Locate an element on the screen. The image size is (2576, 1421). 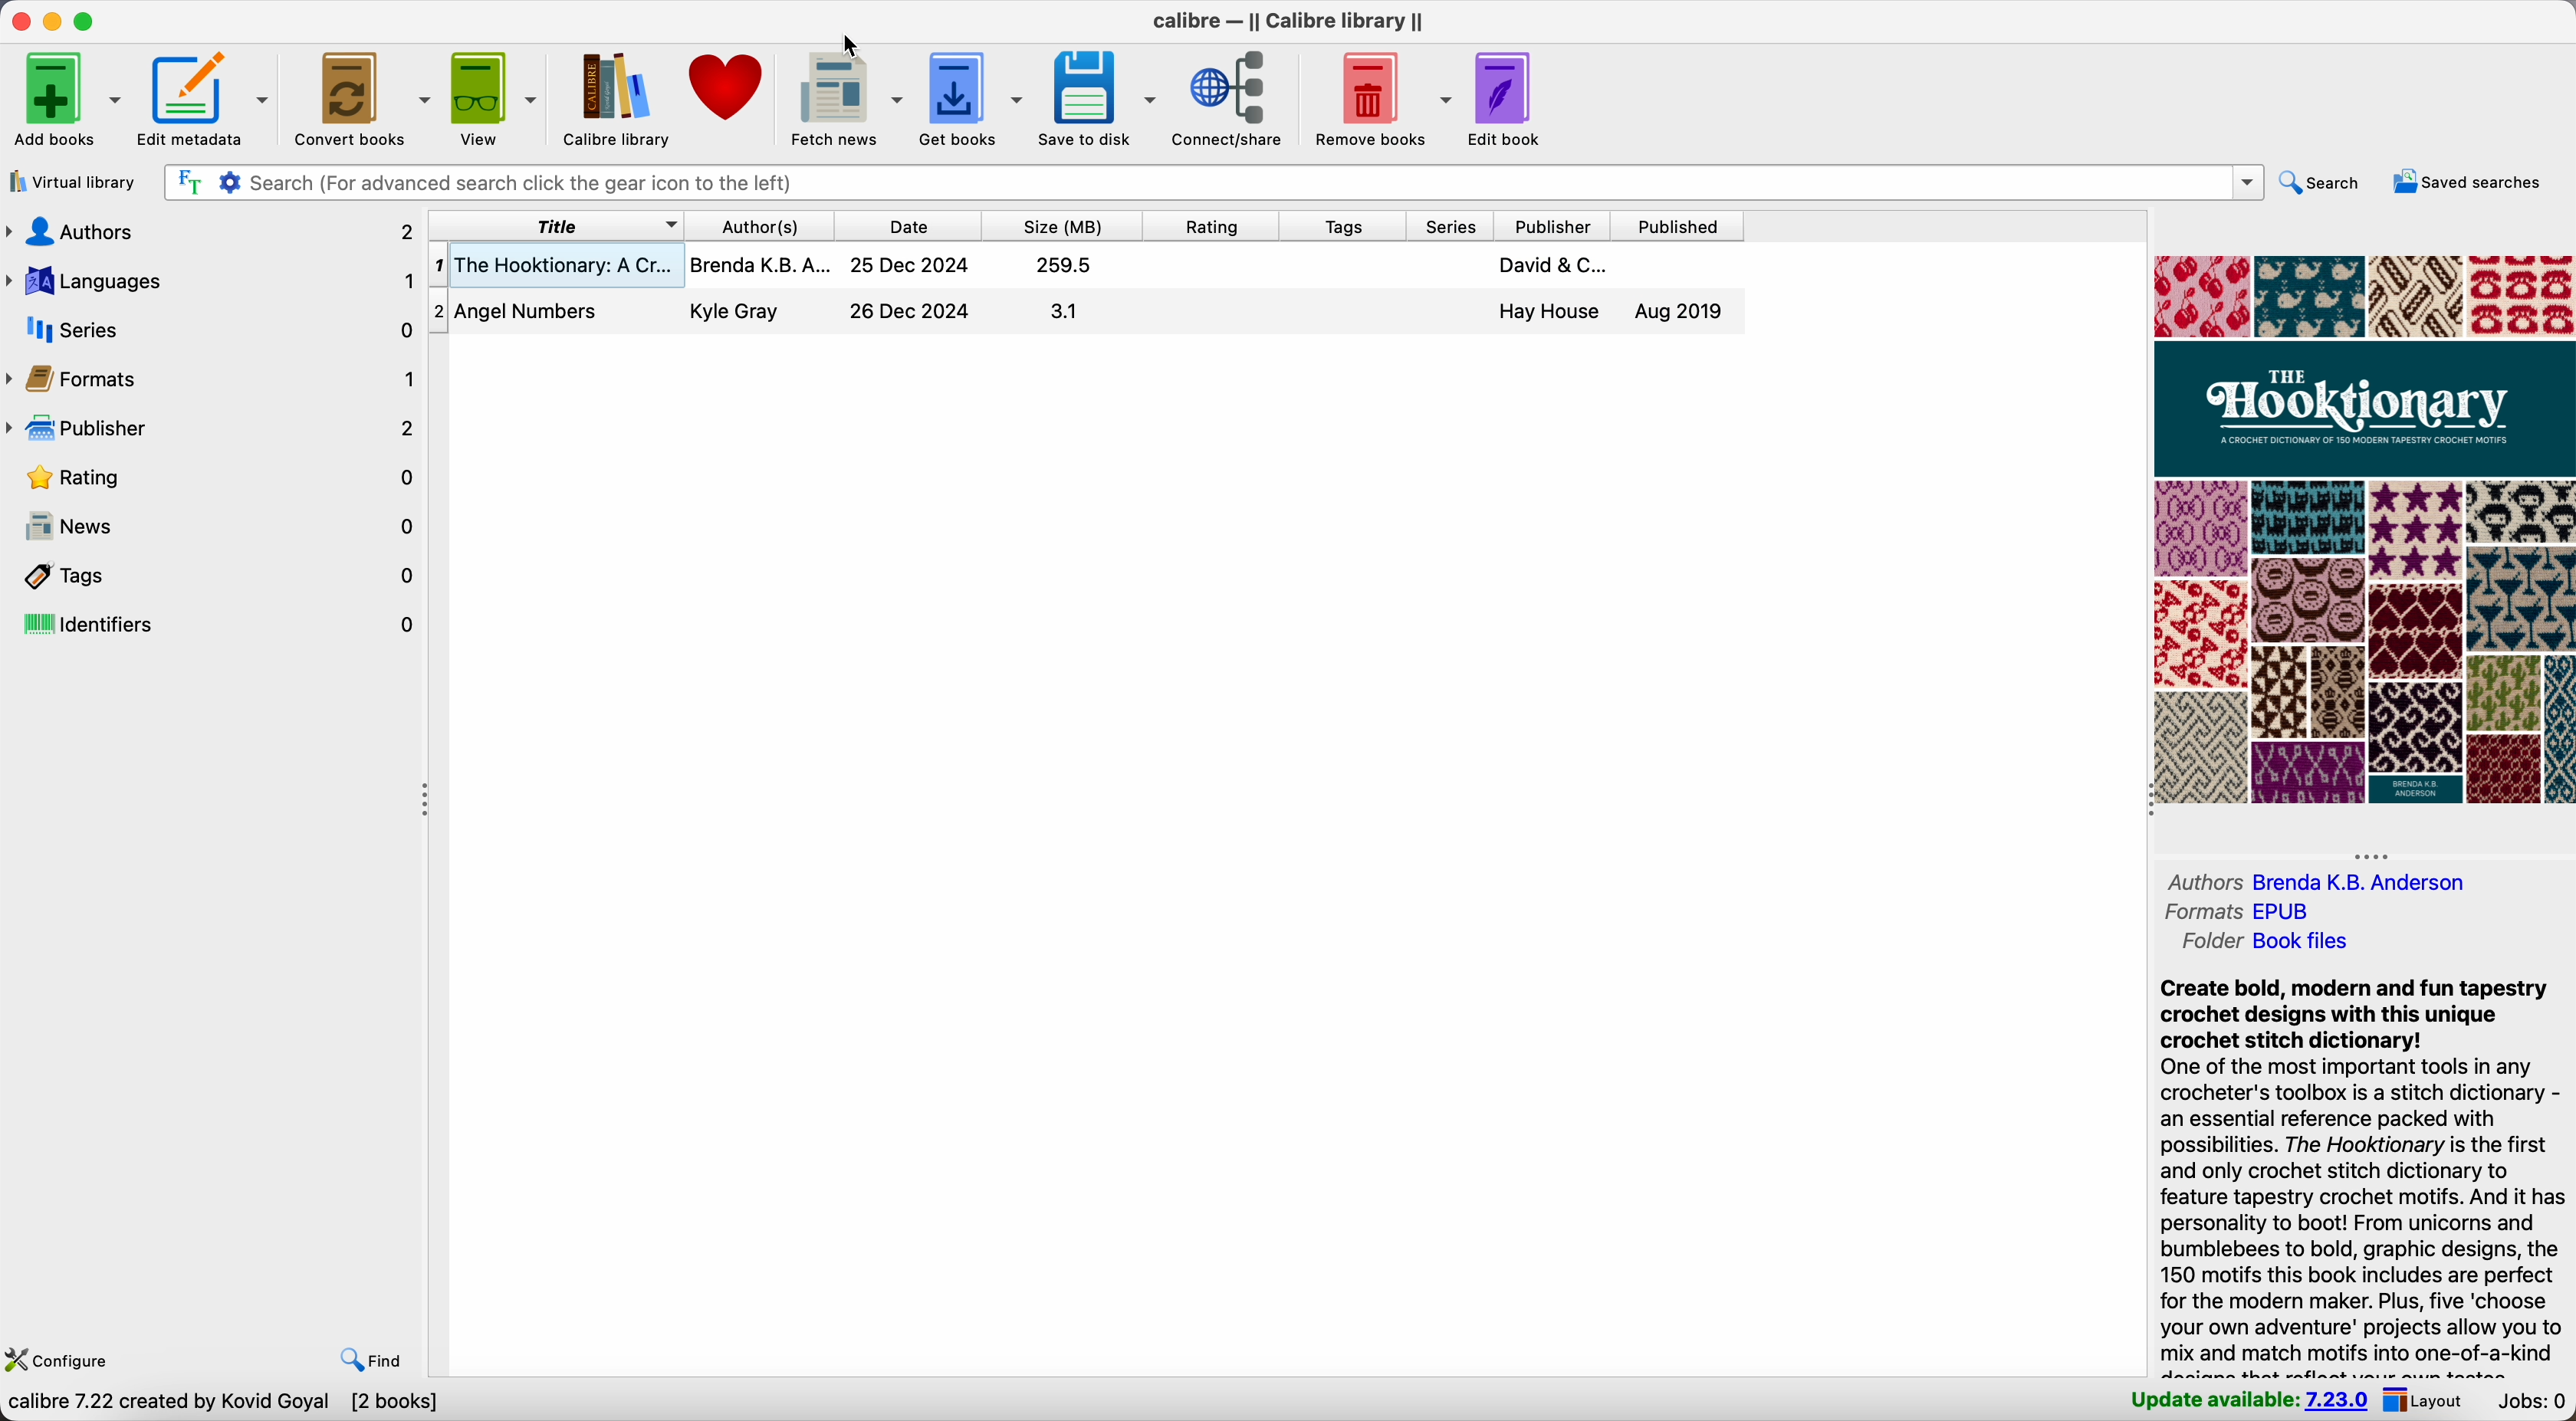
second book is located at coordinates (1085, 315).